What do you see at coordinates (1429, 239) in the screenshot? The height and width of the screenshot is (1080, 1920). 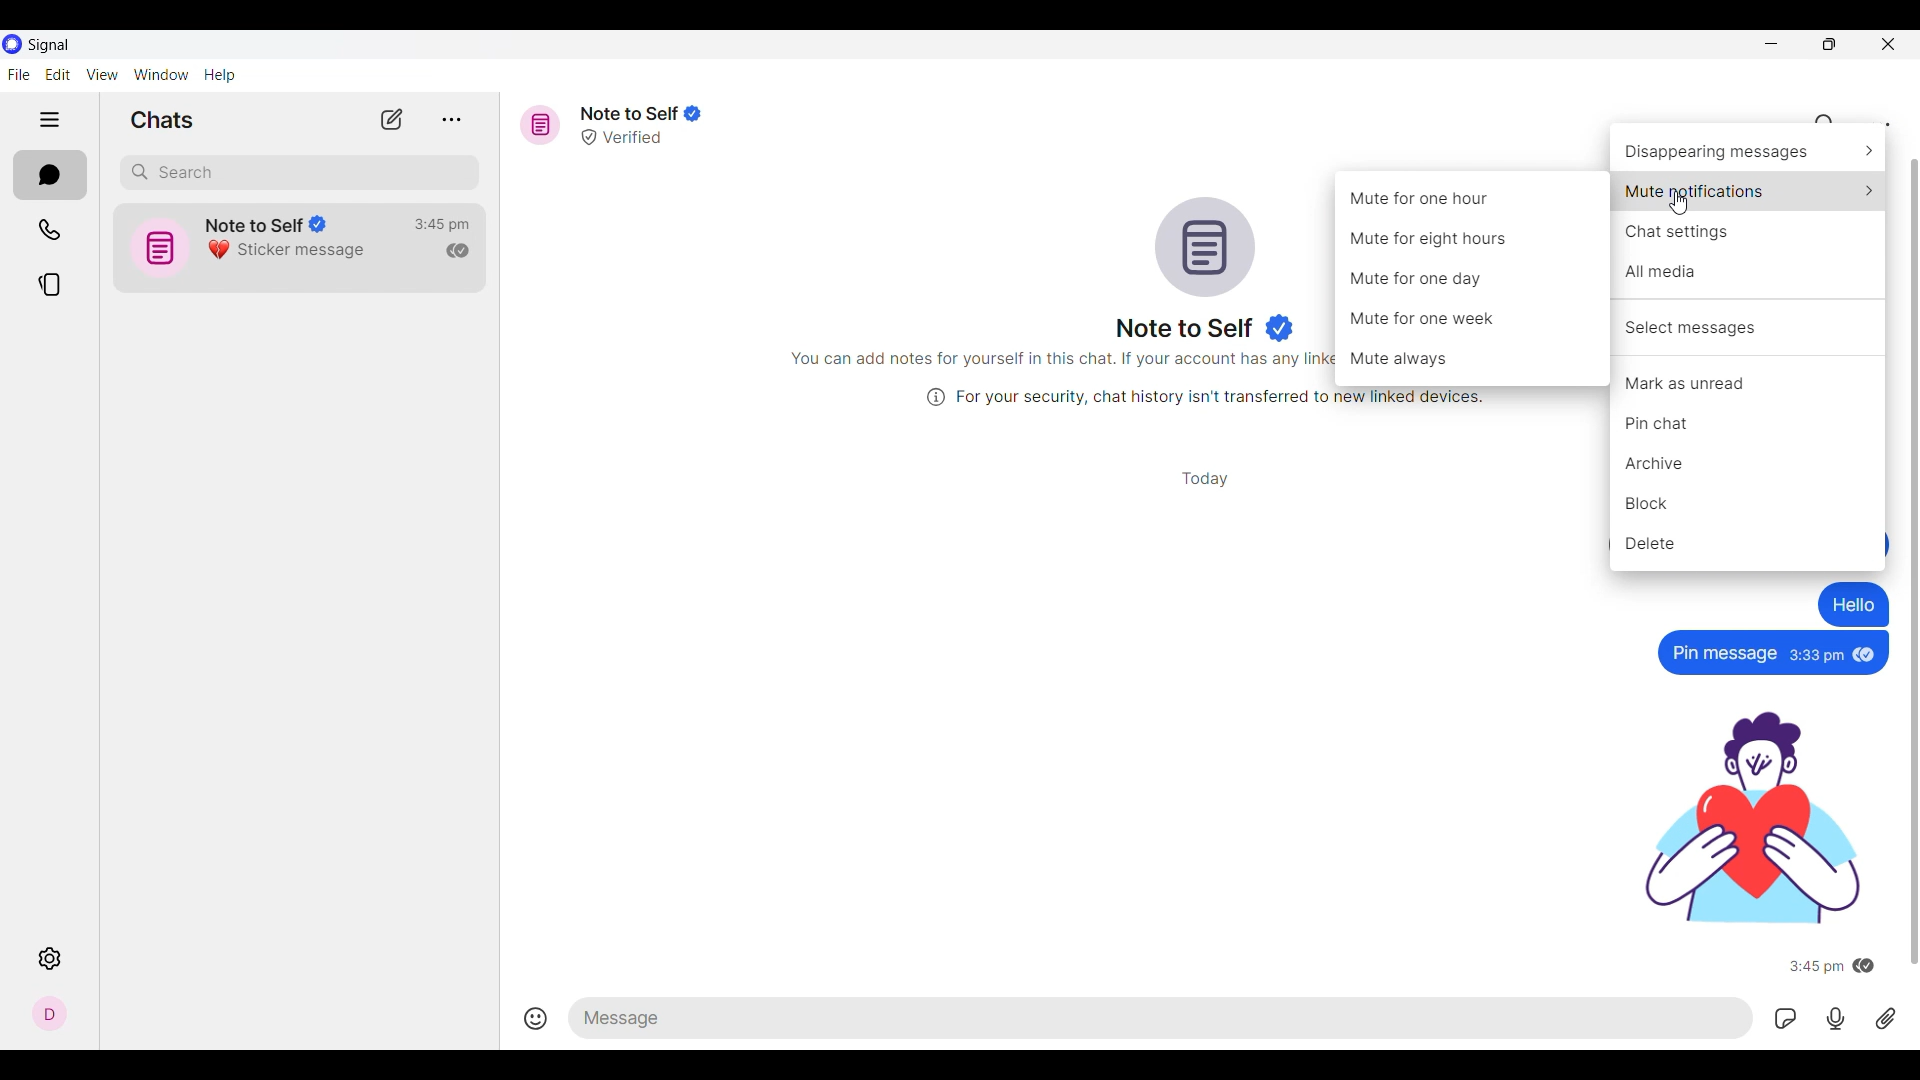 I see `Mute for eight hours` at bounding box center [1429, 239].